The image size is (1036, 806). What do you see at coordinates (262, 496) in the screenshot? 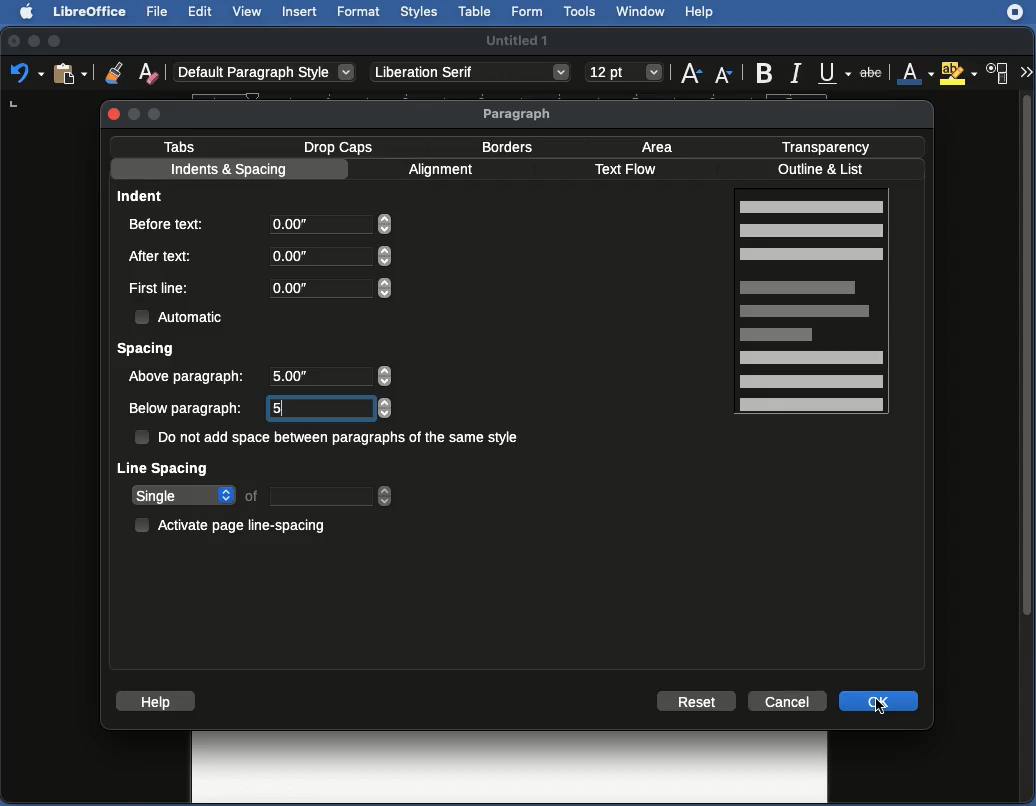
I see `Single` at bounding box center [262, 496].